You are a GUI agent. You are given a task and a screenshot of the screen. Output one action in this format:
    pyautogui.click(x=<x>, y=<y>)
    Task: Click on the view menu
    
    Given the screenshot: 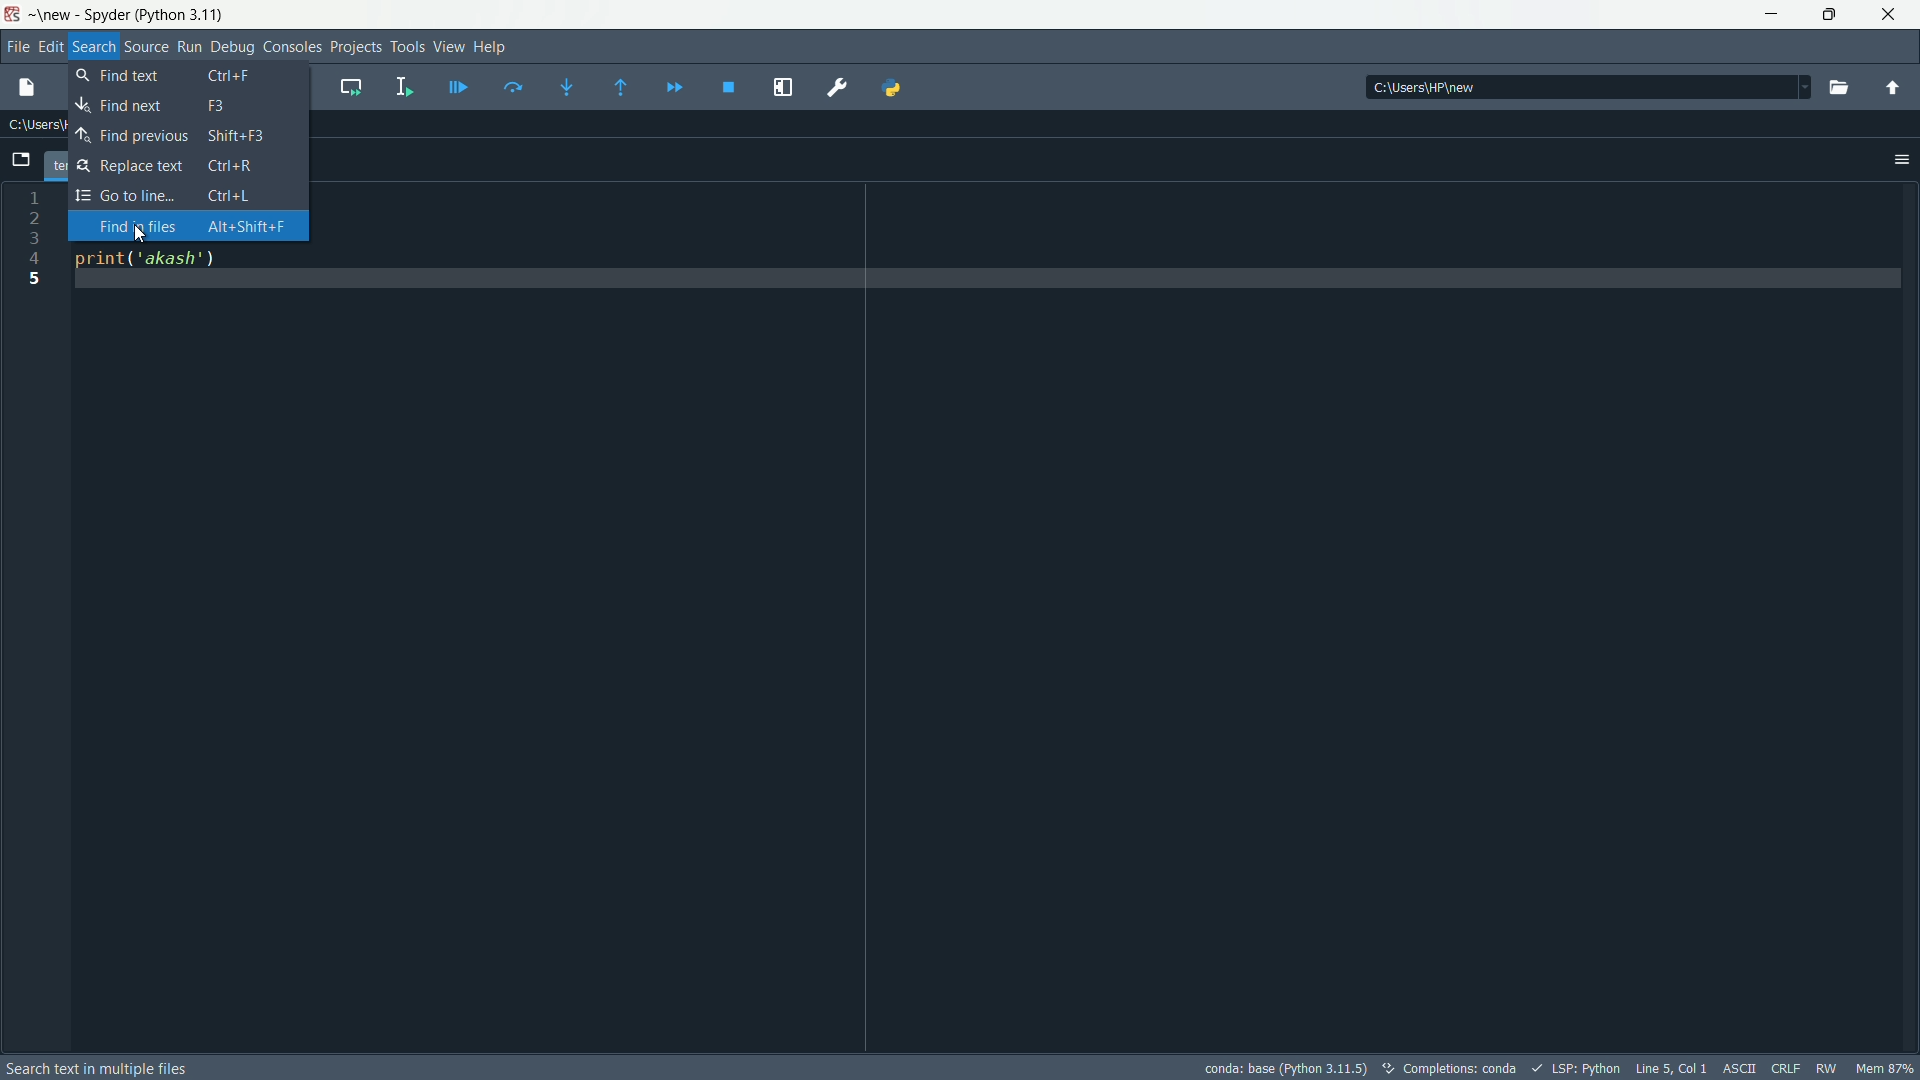 What is the action you would take?
    pyautogui.click(x=448, y=47)
    